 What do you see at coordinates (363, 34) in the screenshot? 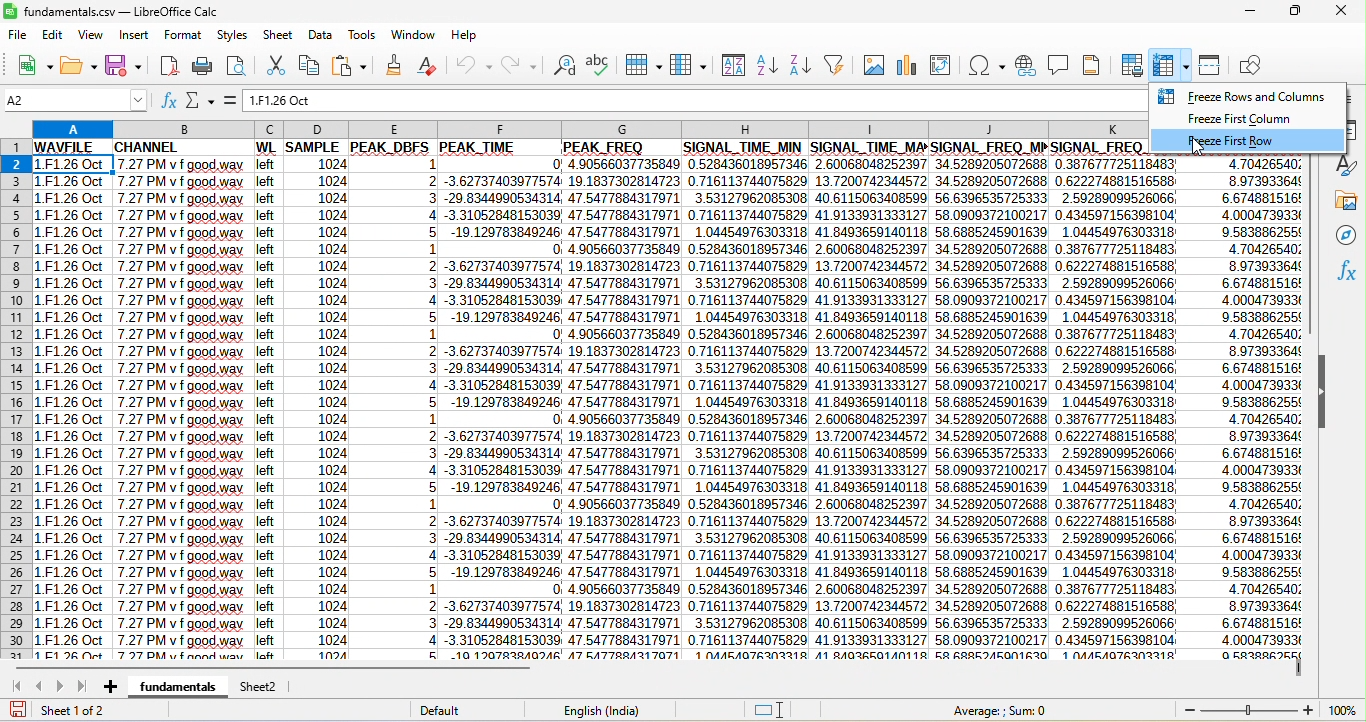
I see `tools` at bounding box center [363, 34].